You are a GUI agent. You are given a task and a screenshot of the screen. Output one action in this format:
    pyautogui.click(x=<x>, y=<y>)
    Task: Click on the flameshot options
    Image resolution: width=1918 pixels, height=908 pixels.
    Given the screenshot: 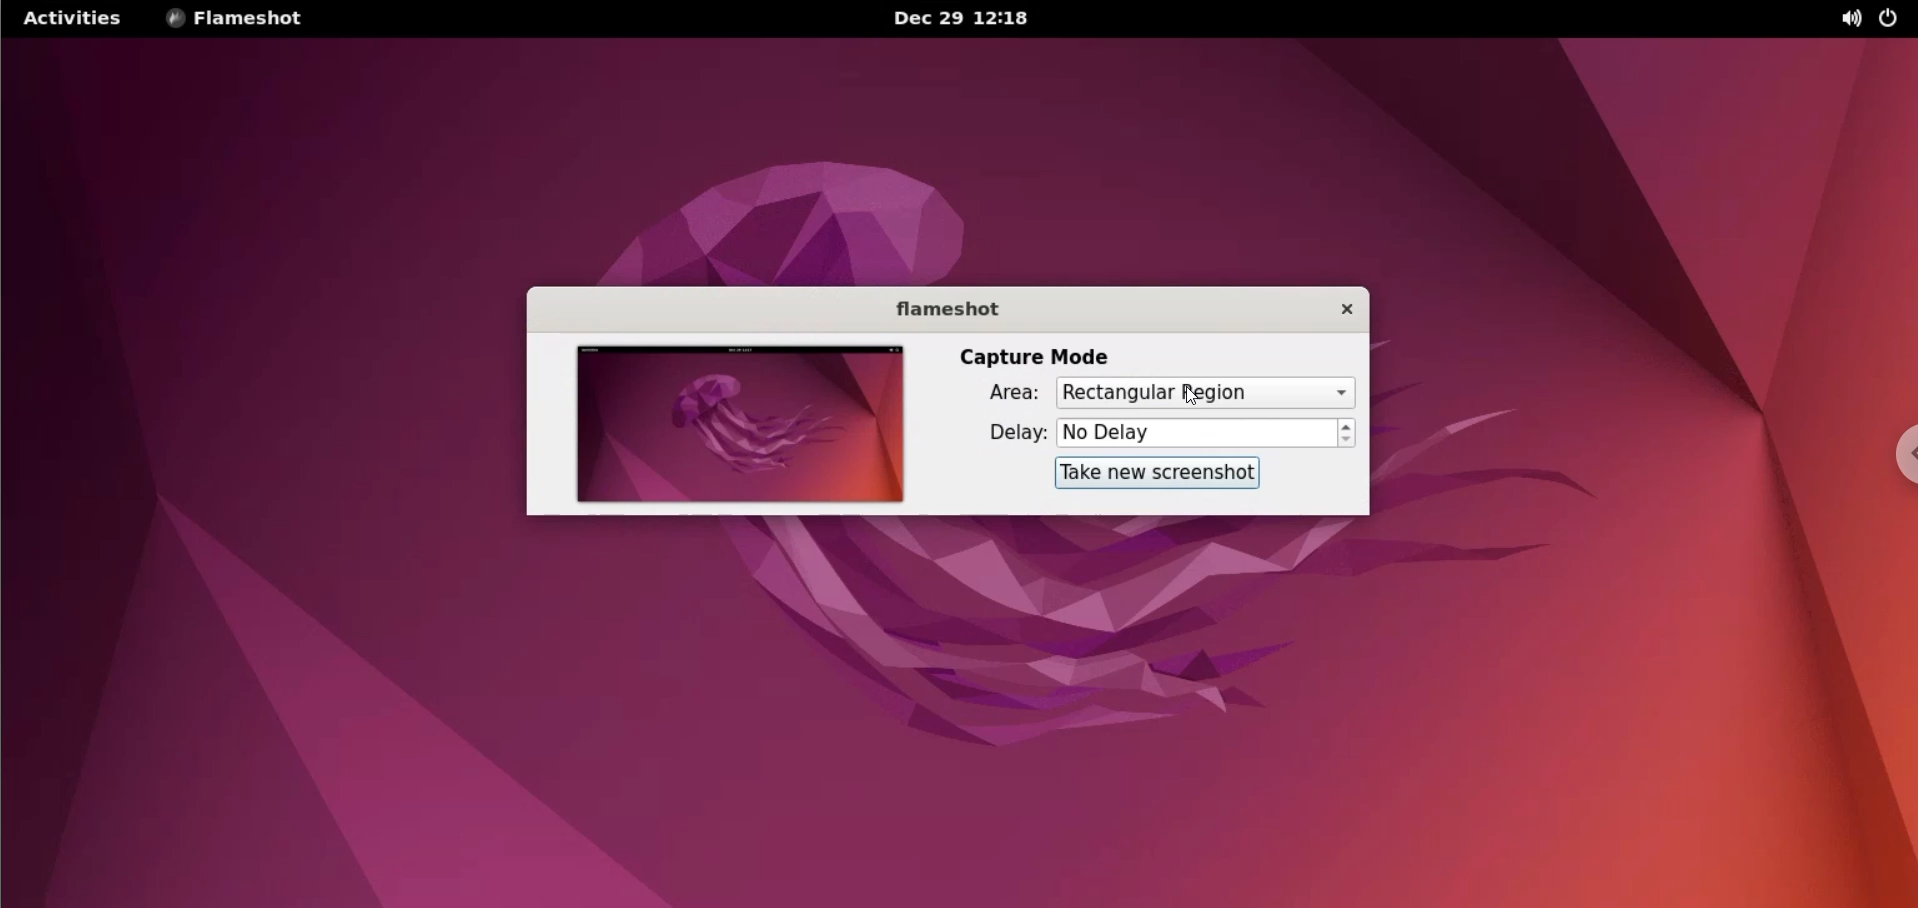 What is the action you would take?
    pyautogui.click(x=242, y=20)
    